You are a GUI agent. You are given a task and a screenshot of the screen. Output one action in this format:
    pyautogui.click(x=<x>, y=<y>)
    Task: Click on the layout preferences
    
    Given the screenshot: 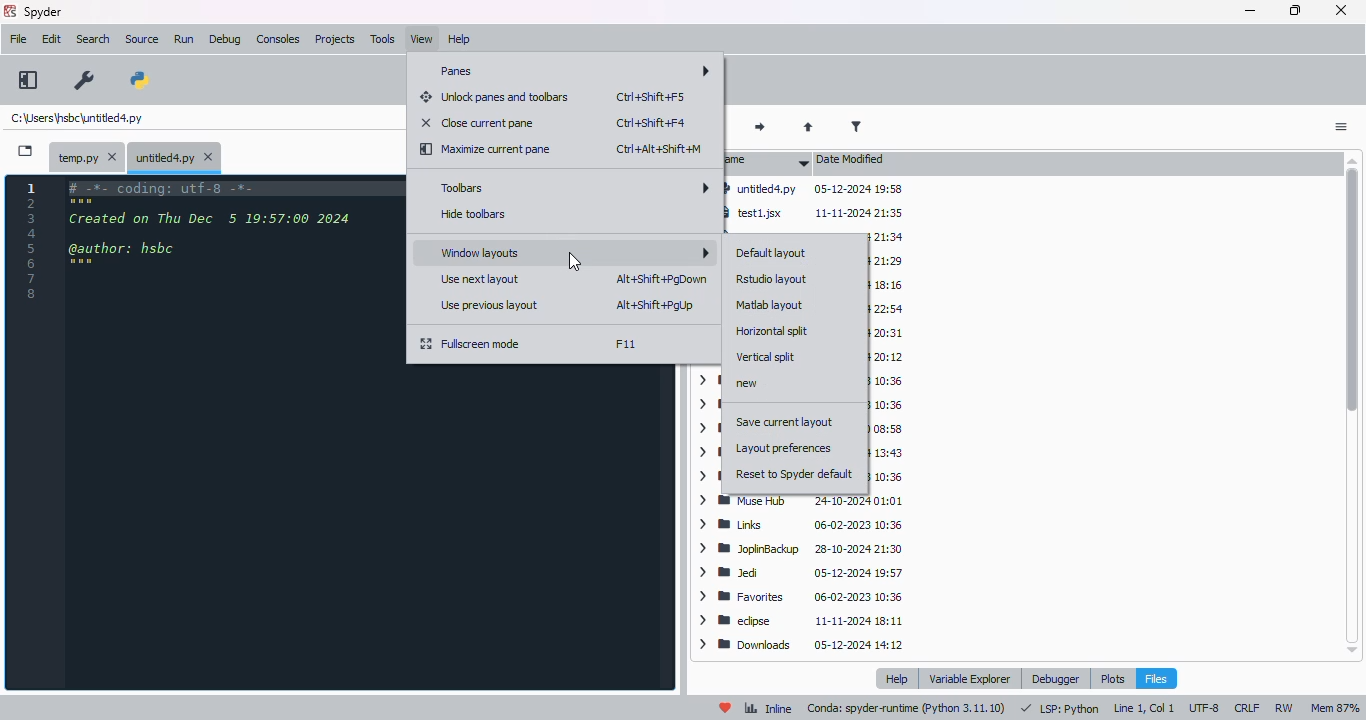 What is the action you would take?
    pyautogui.click(x=785, y=448)
    